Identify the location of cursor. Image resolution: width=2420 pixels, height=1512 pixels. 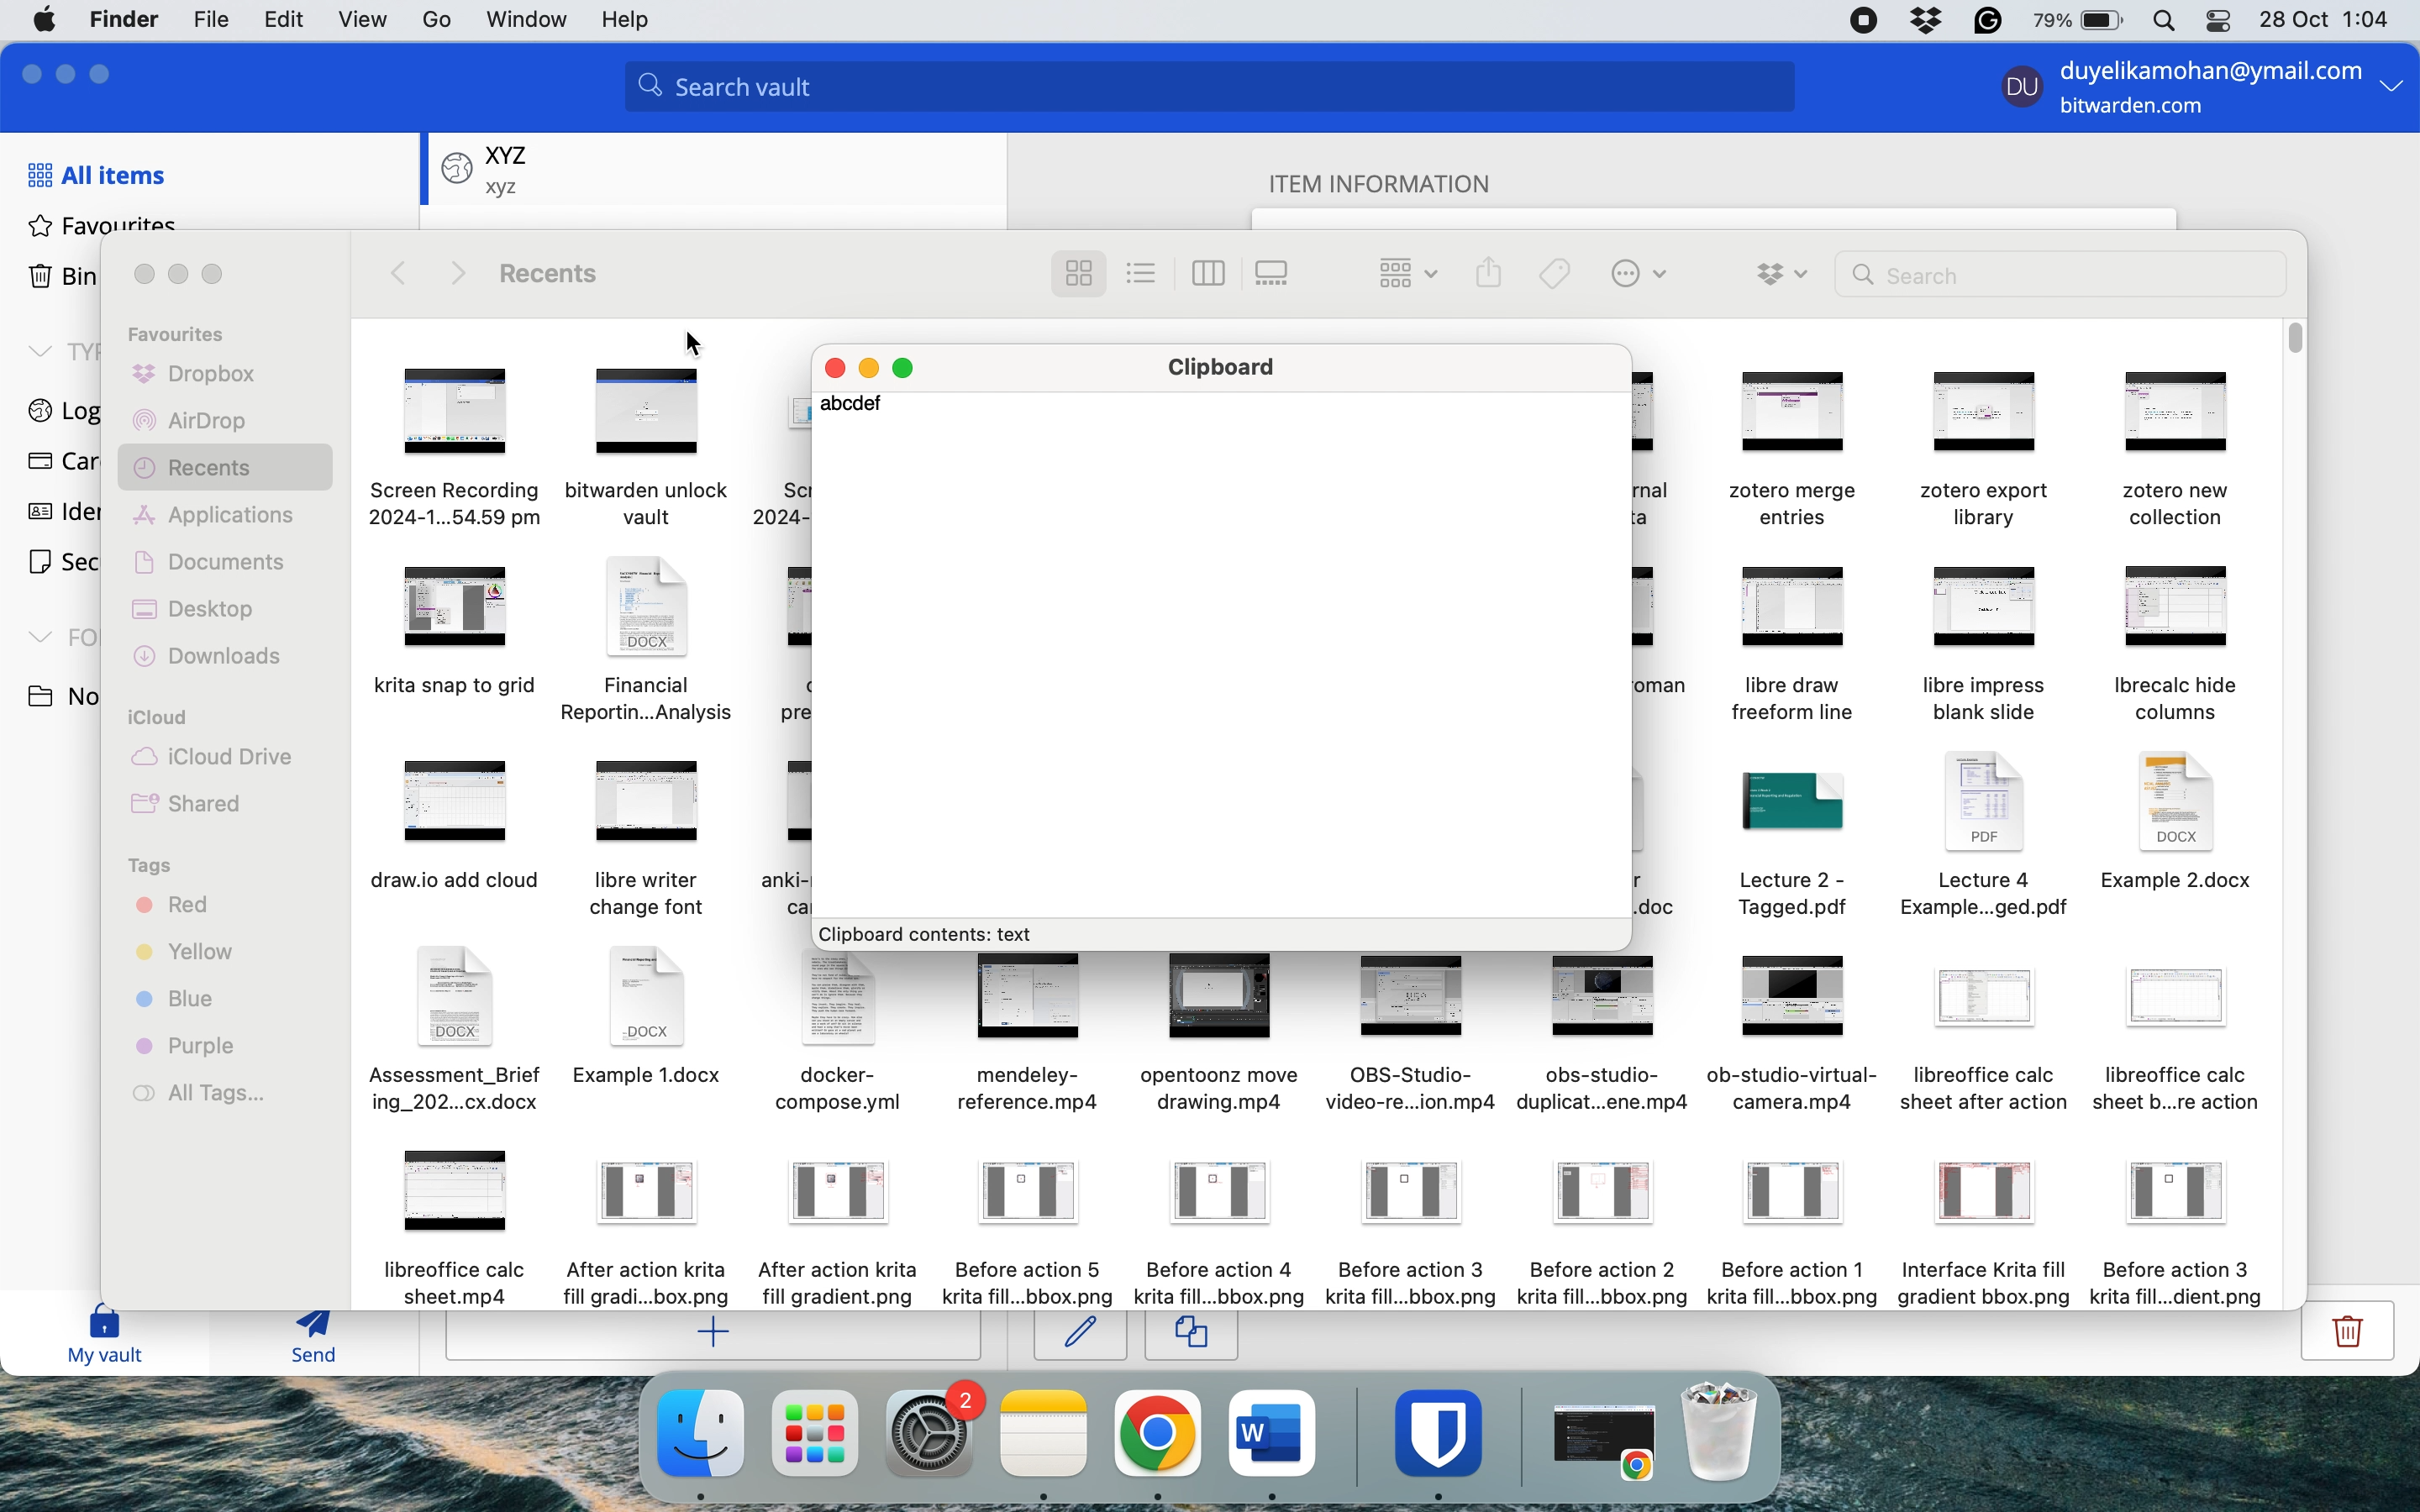
(704, 1477).